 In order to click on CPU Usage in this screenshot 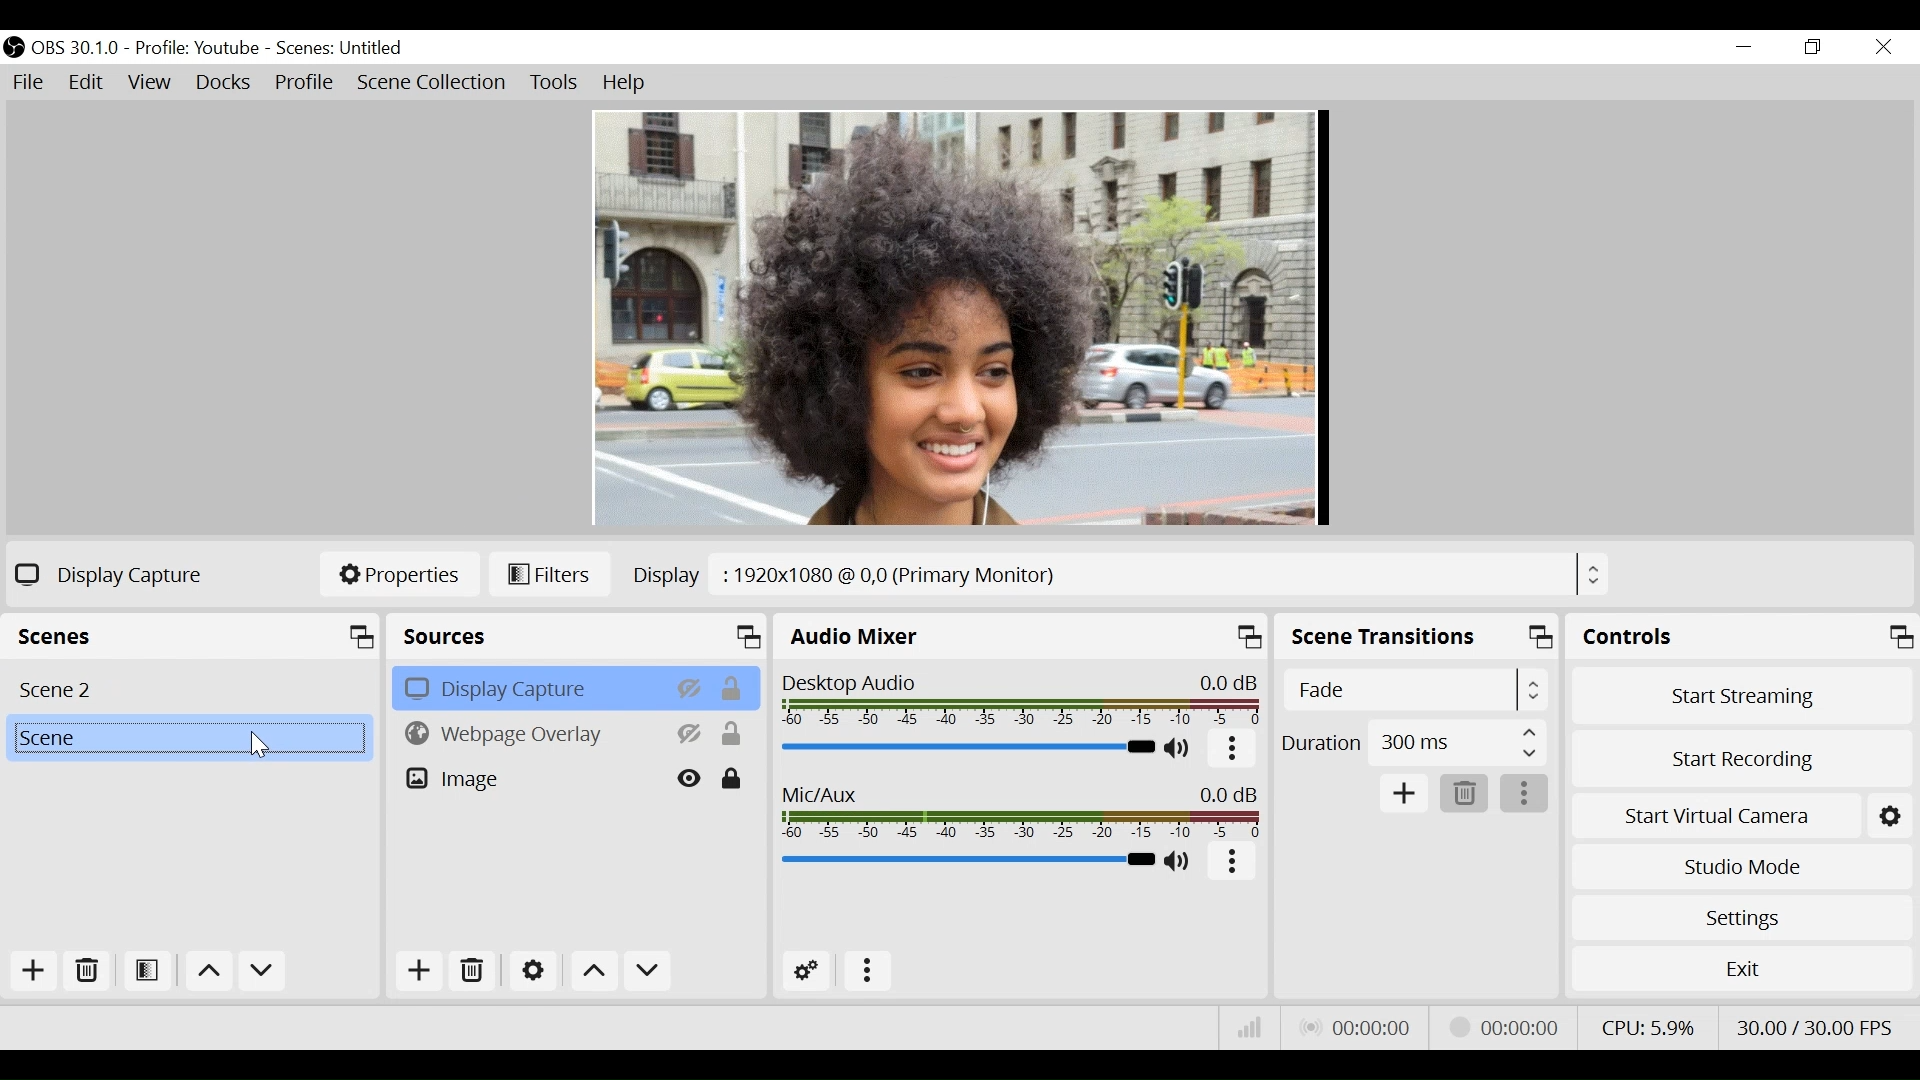, I will do `click(1648, 1026)`.